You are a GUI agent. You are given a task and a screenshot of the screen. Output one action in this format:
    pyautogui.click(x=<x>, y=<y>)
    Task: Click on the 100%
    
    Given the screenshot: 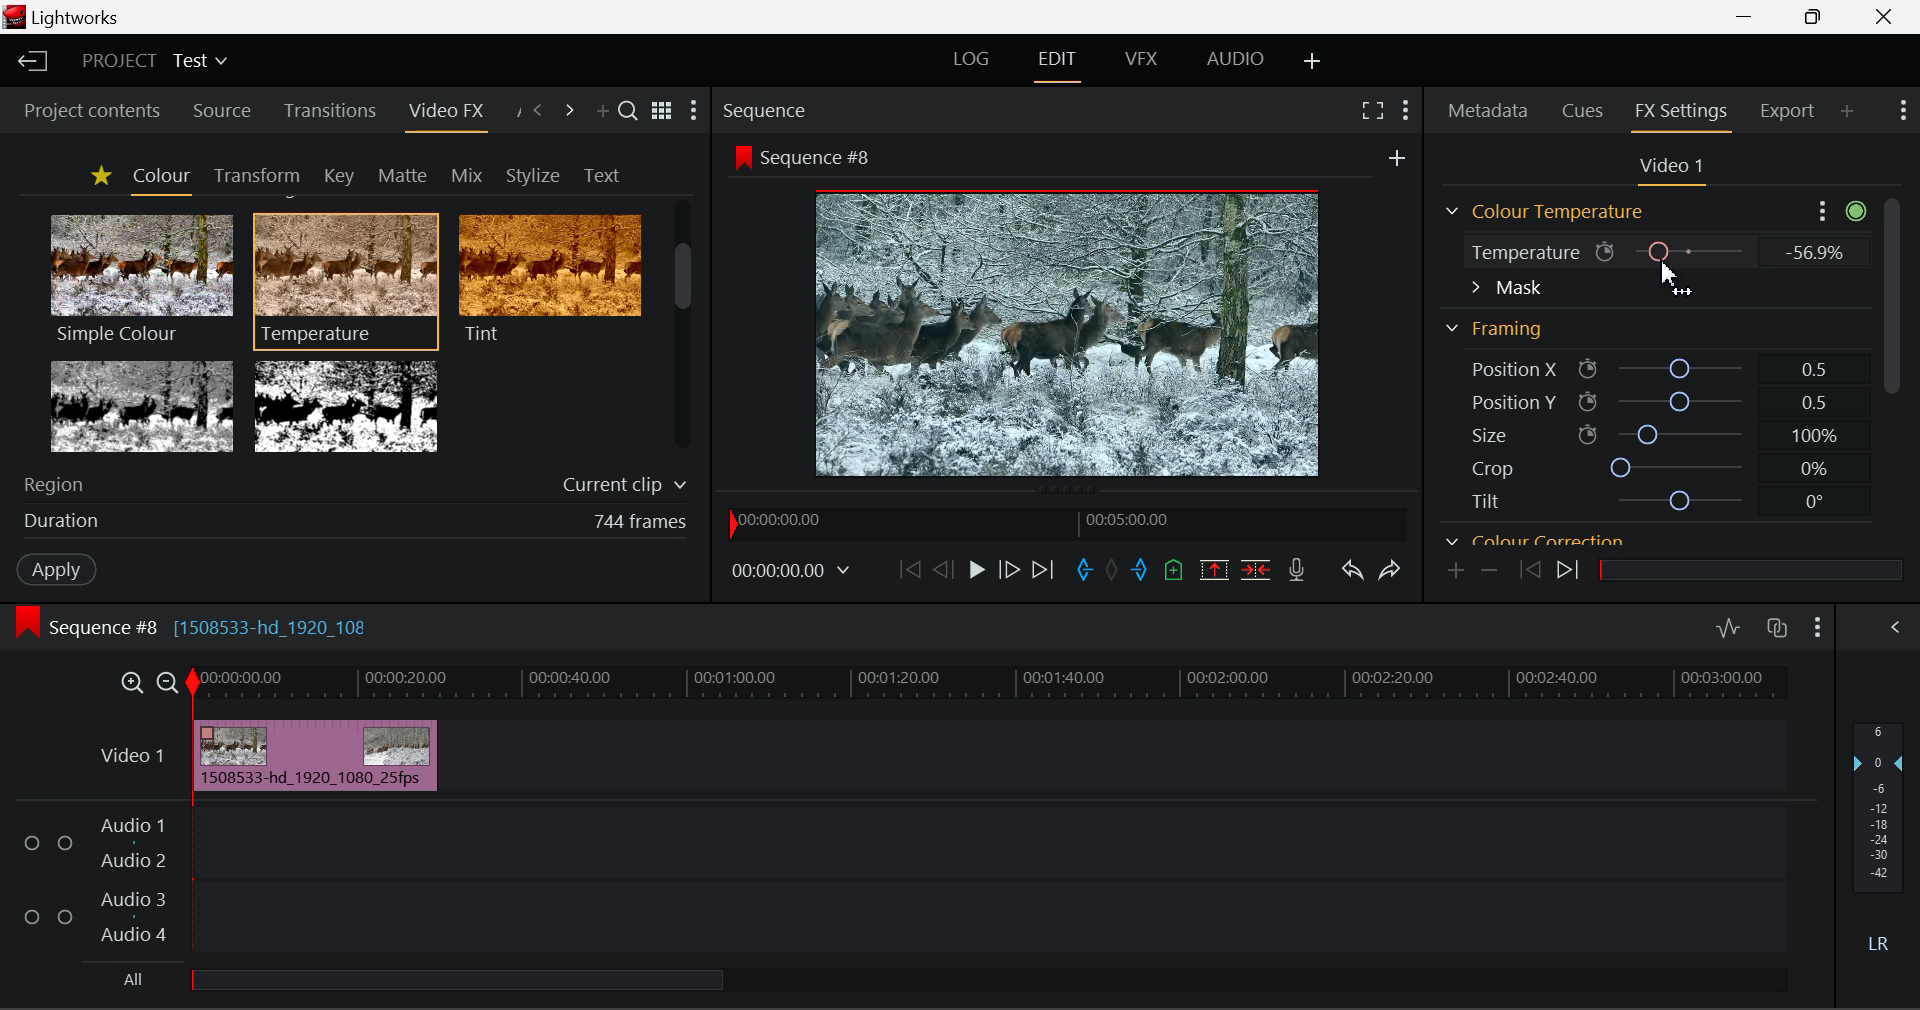 What is the action you would take?
    pyautogui.click(x=1815, y=438)
    